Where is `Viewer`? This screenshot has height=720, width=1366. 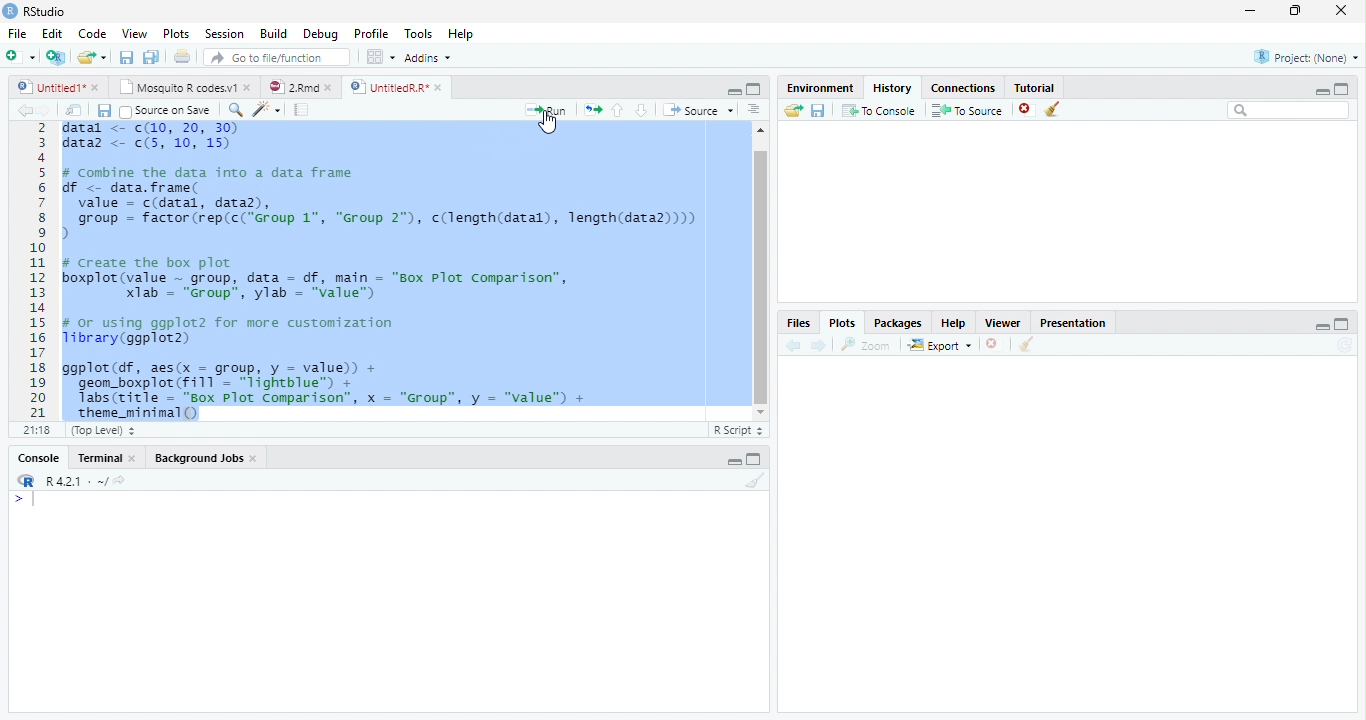 Viewer is located at coordinates (1004, 322).